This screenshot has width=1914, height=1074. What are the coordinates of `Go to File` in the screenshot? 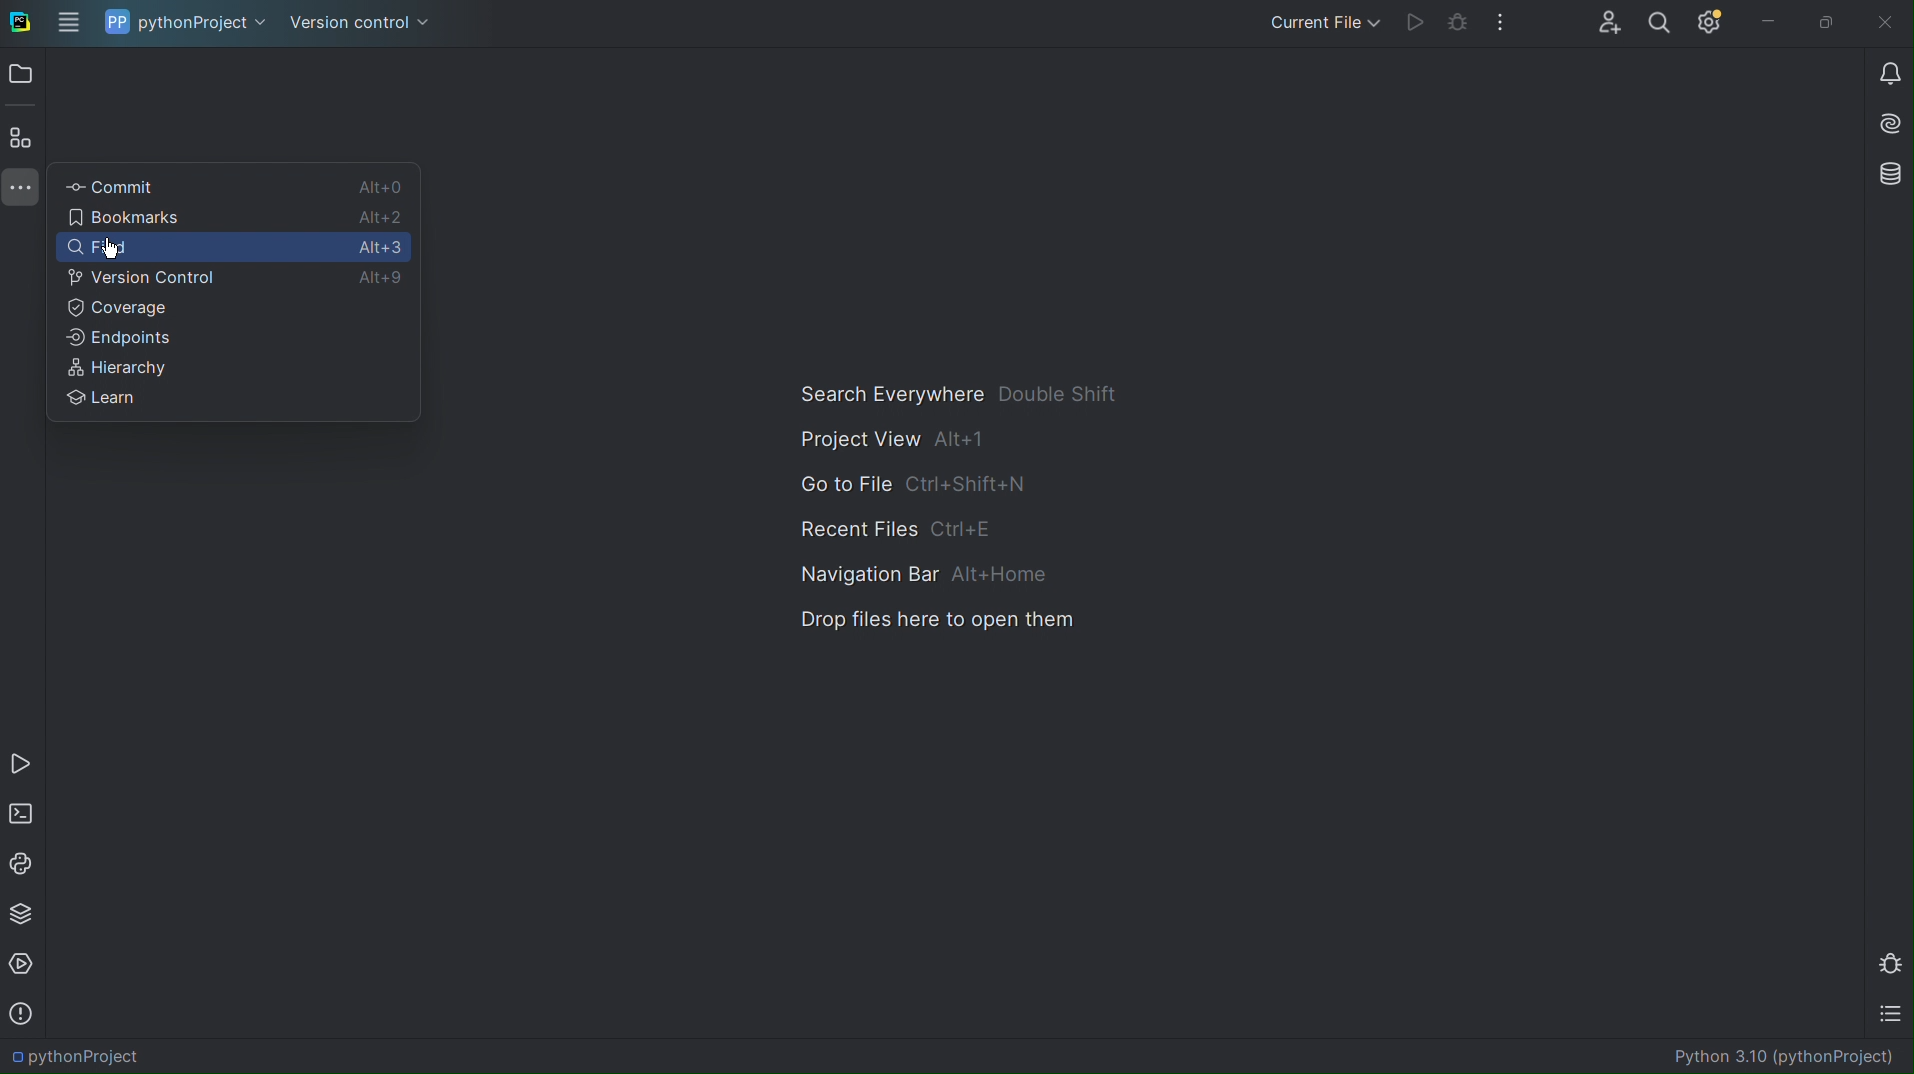 It's located at (917, 481).